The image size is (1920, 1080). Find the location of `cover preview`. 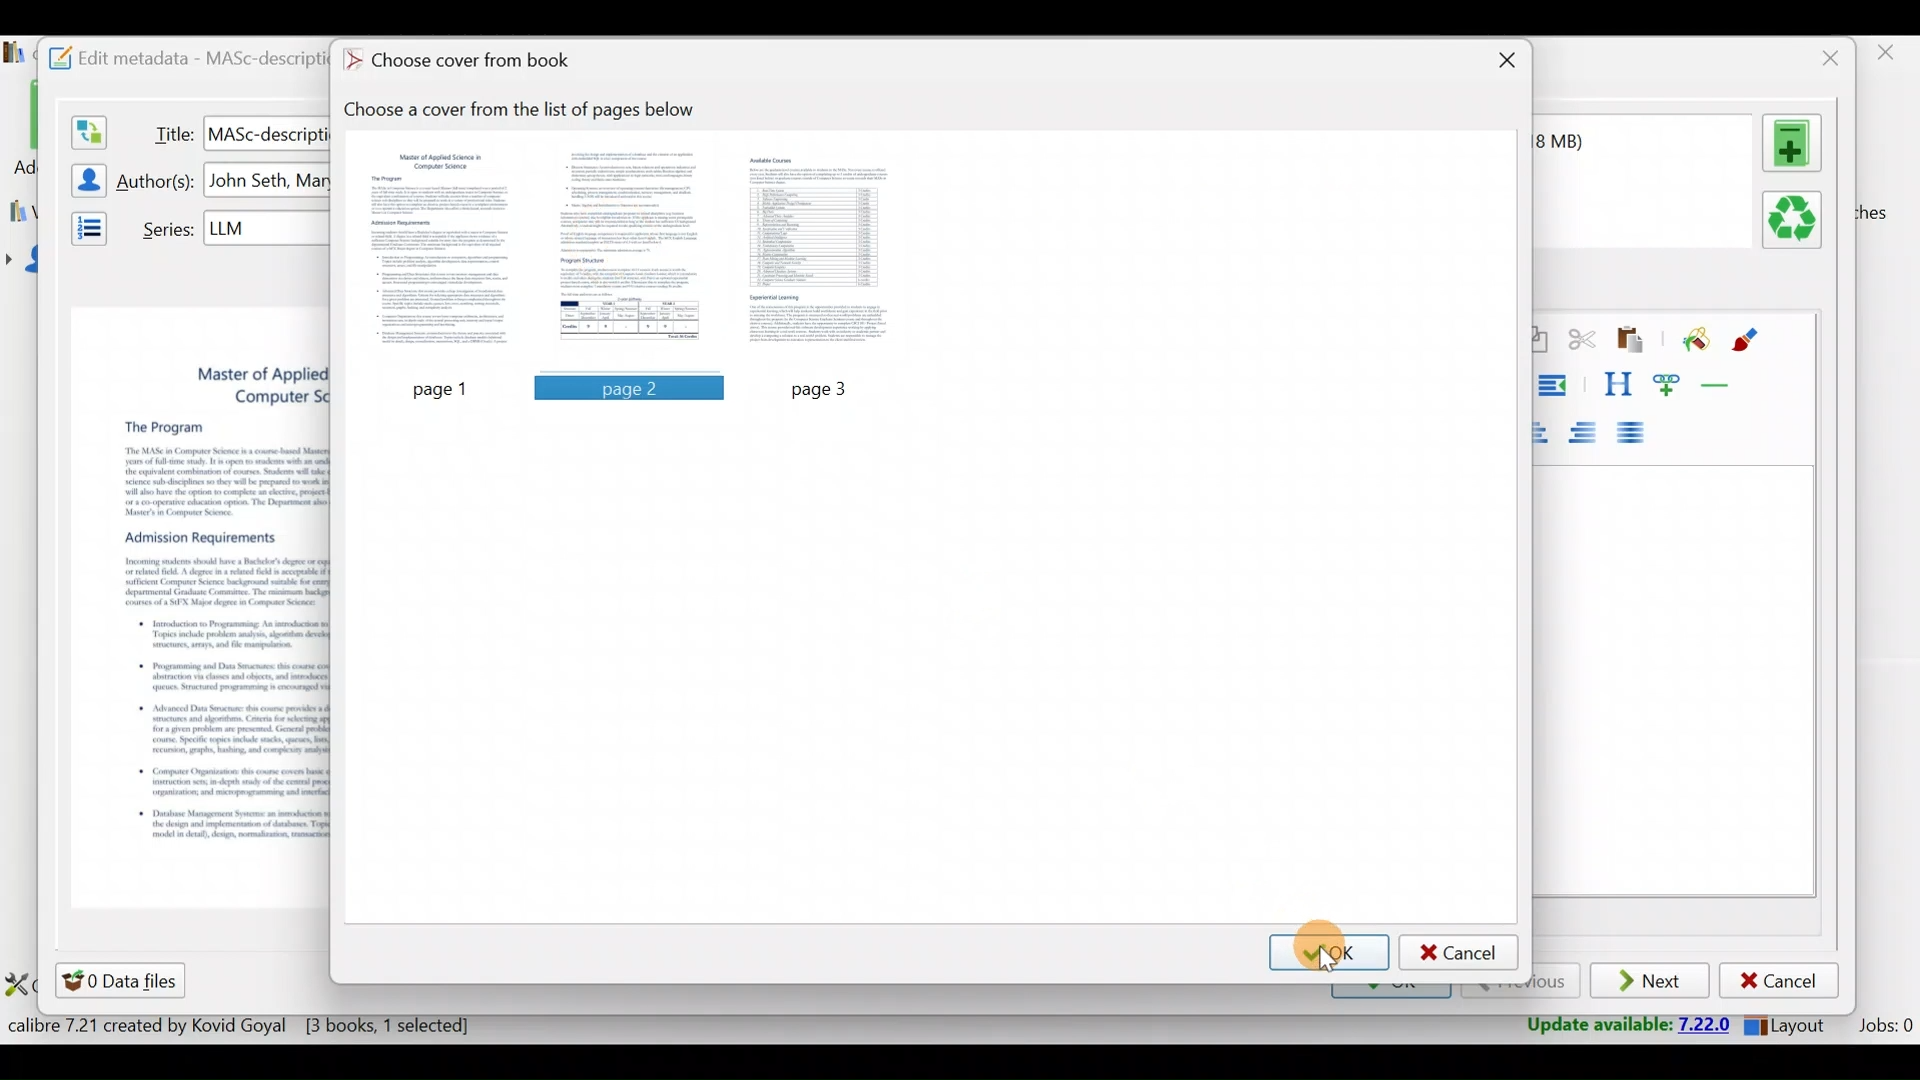

cover preview is located at coordinates (201, 578).